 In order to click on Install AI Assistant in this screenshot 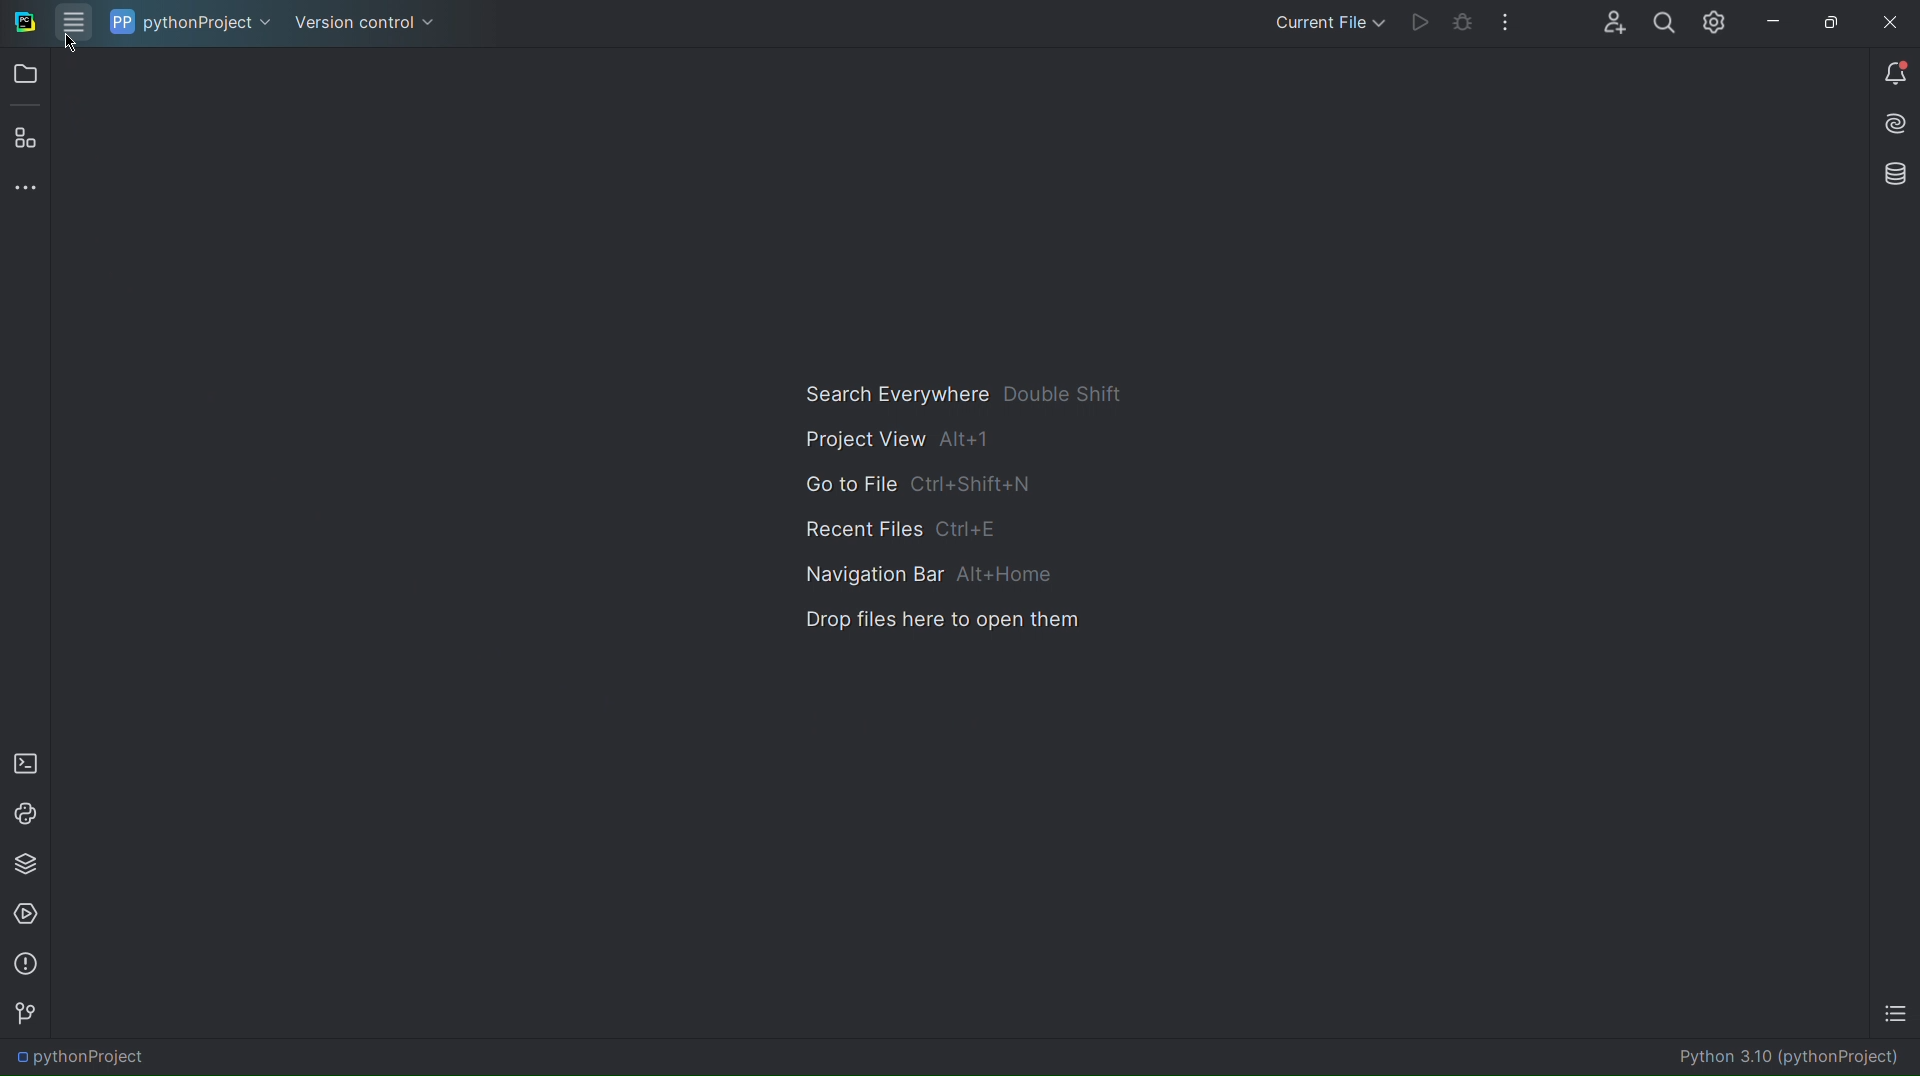, I will do `click(1892, 126)`.